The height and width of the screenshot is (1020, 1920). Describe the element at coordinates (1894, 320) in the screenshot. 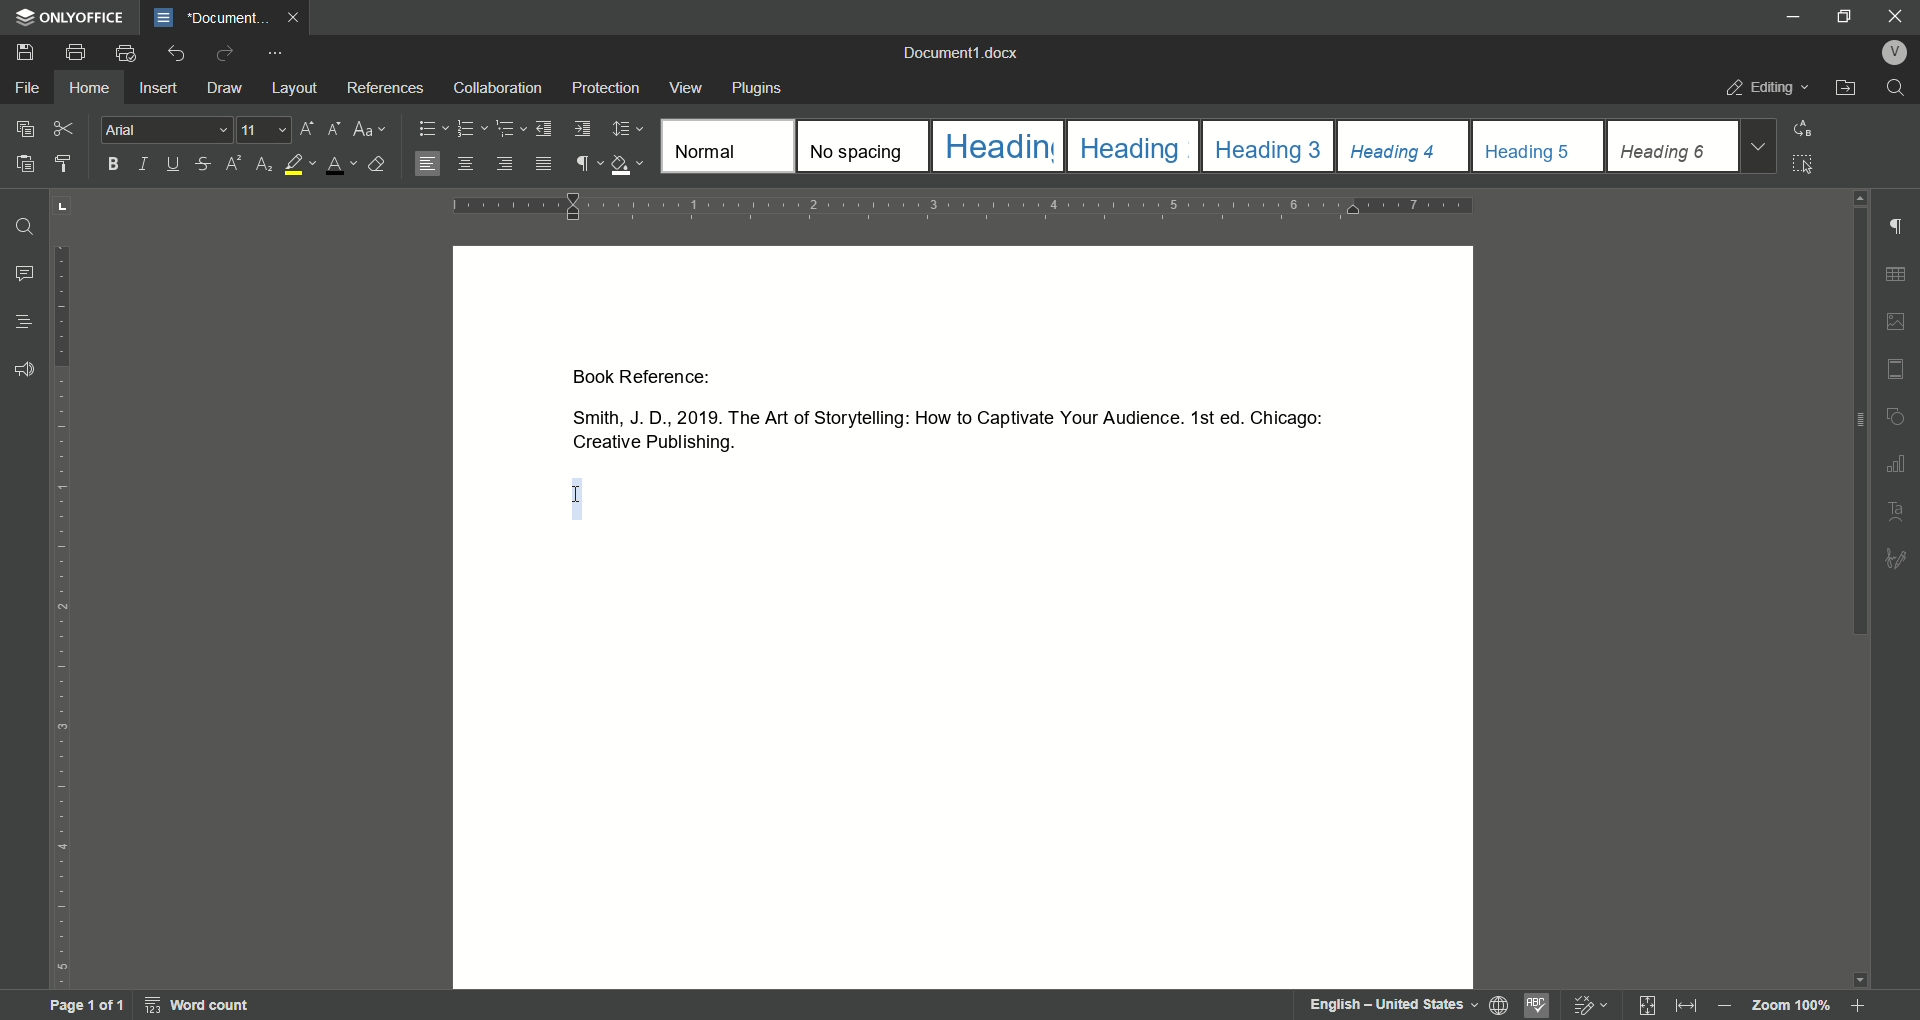

I see `image` at that location.